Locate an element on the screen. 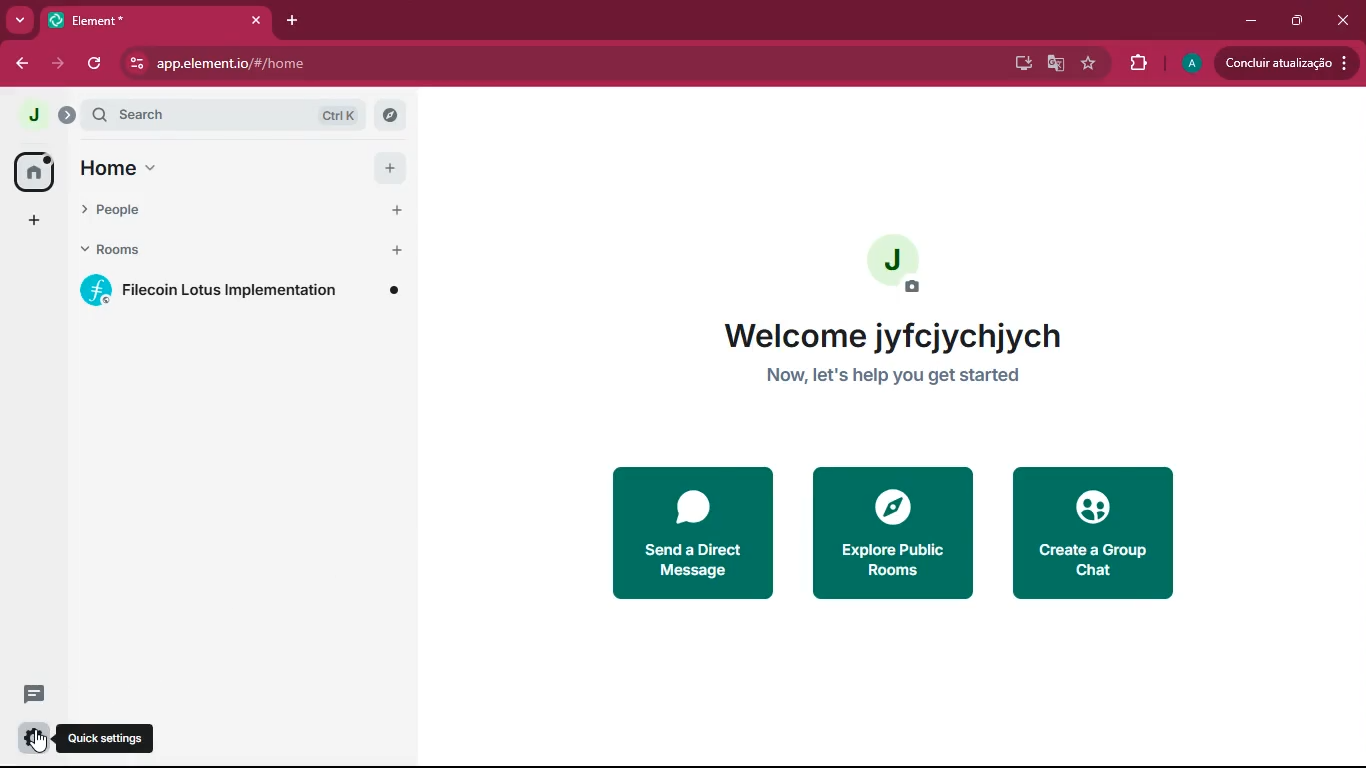 The image size is (1366, 768). minimize is located at coordinates (1246, 18).